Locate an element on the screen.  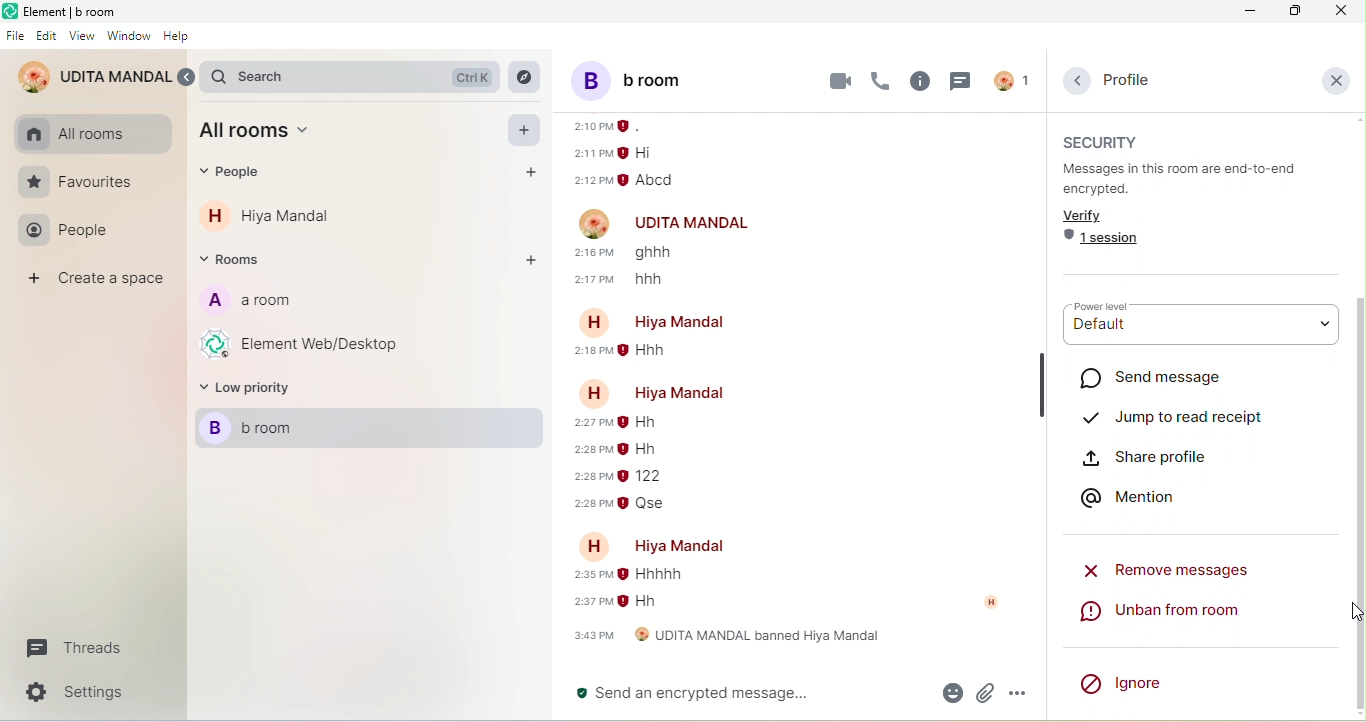
sending message time is located at coordinates (591, 576).